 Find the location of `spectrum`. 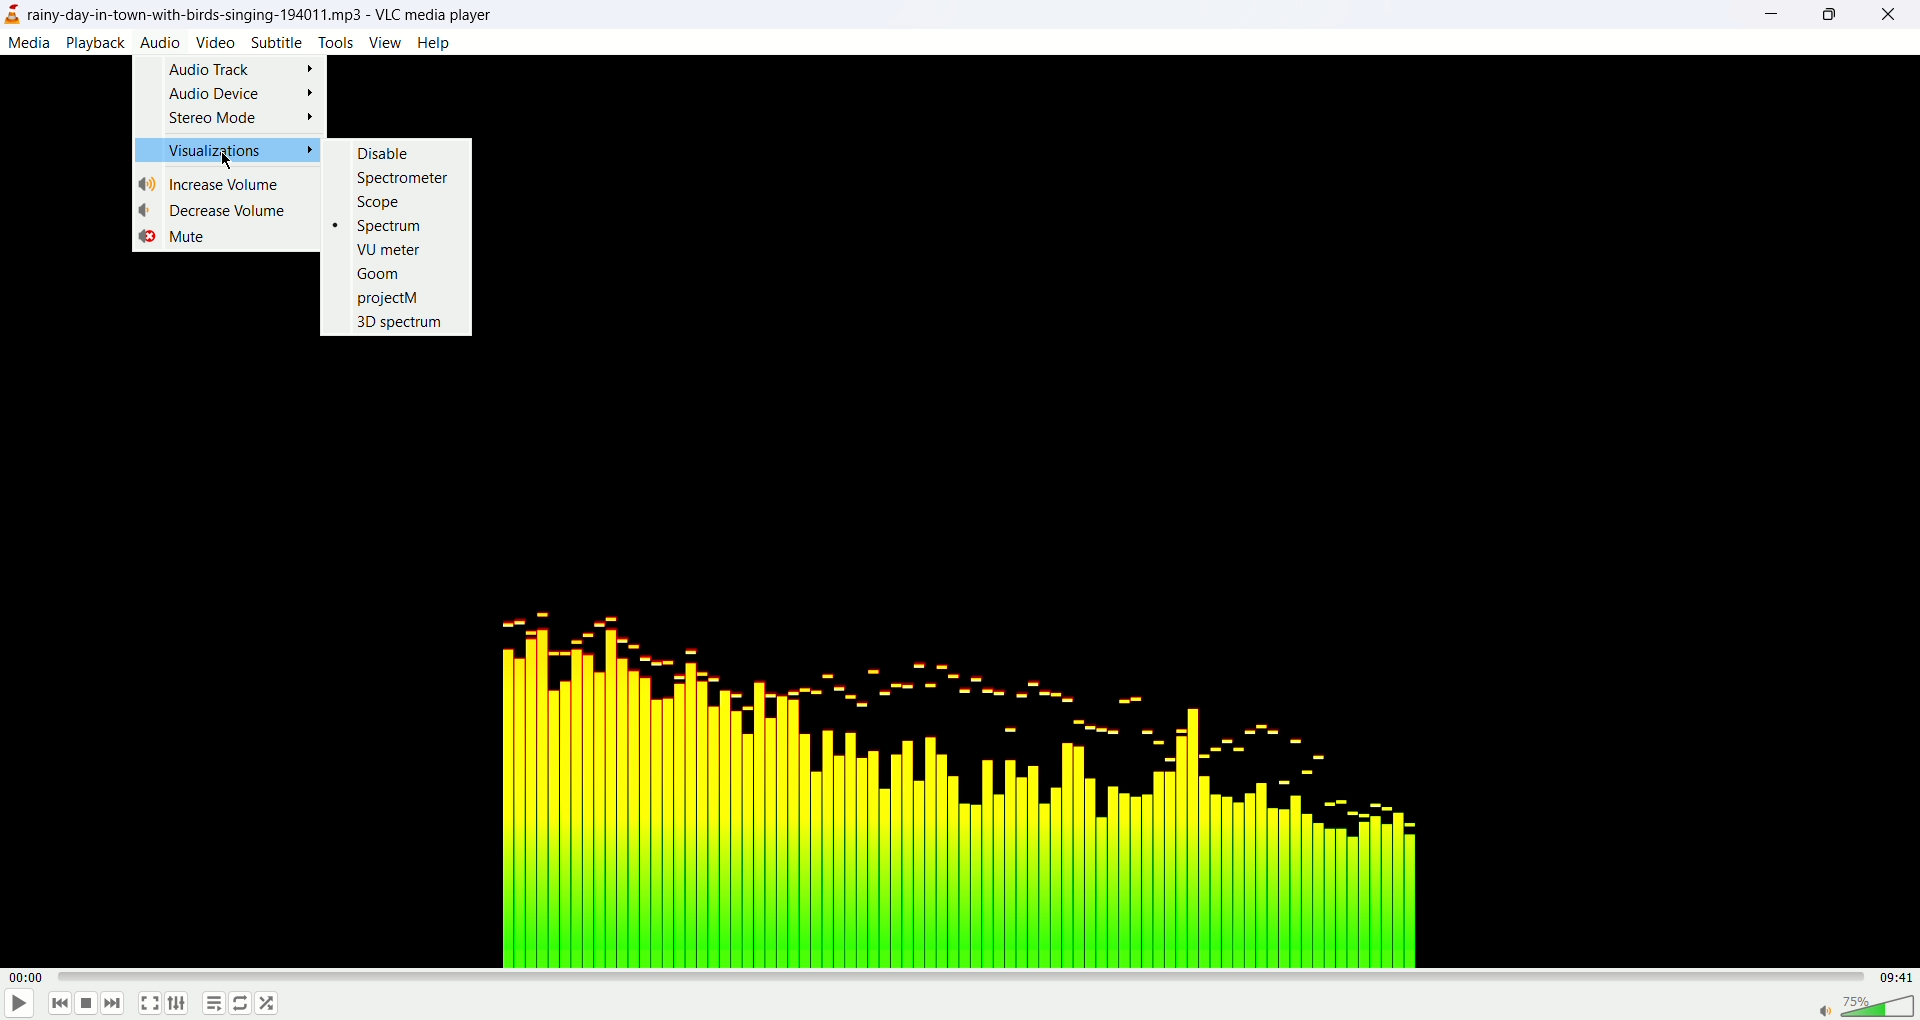

spectrum is located at coordinates (379, 226).